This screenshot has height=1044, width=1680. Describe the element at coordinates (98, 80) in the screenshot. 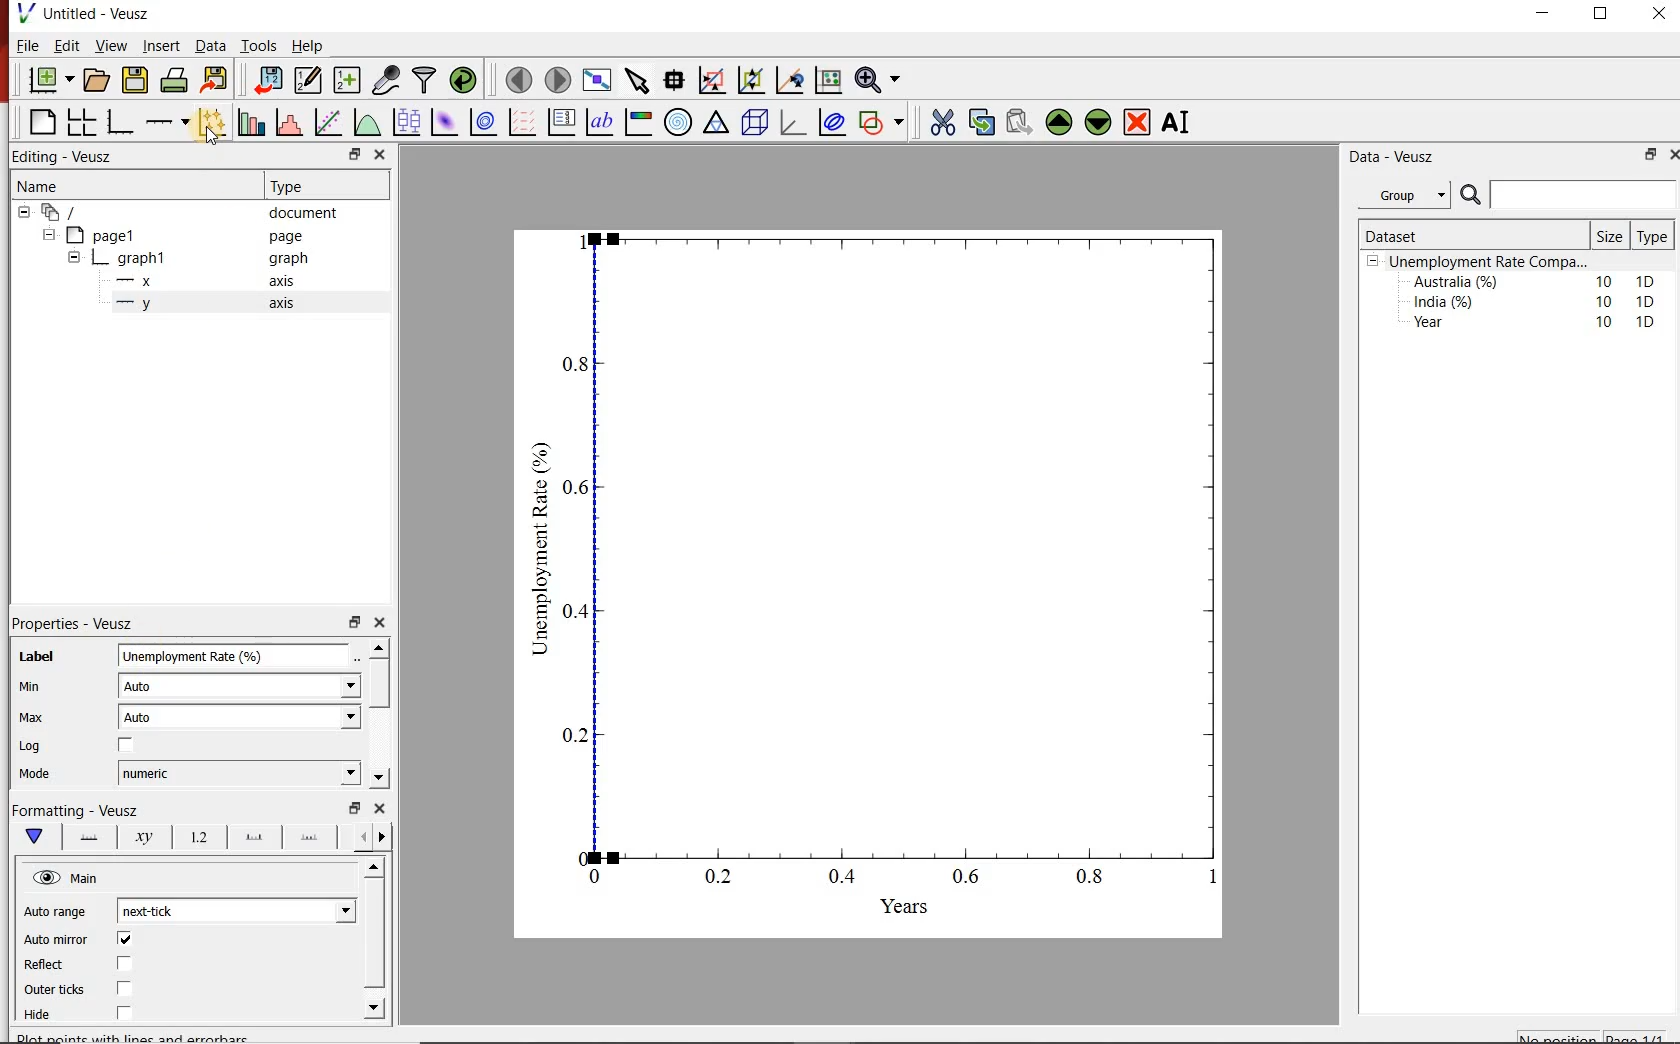

I see `open document` at that location.